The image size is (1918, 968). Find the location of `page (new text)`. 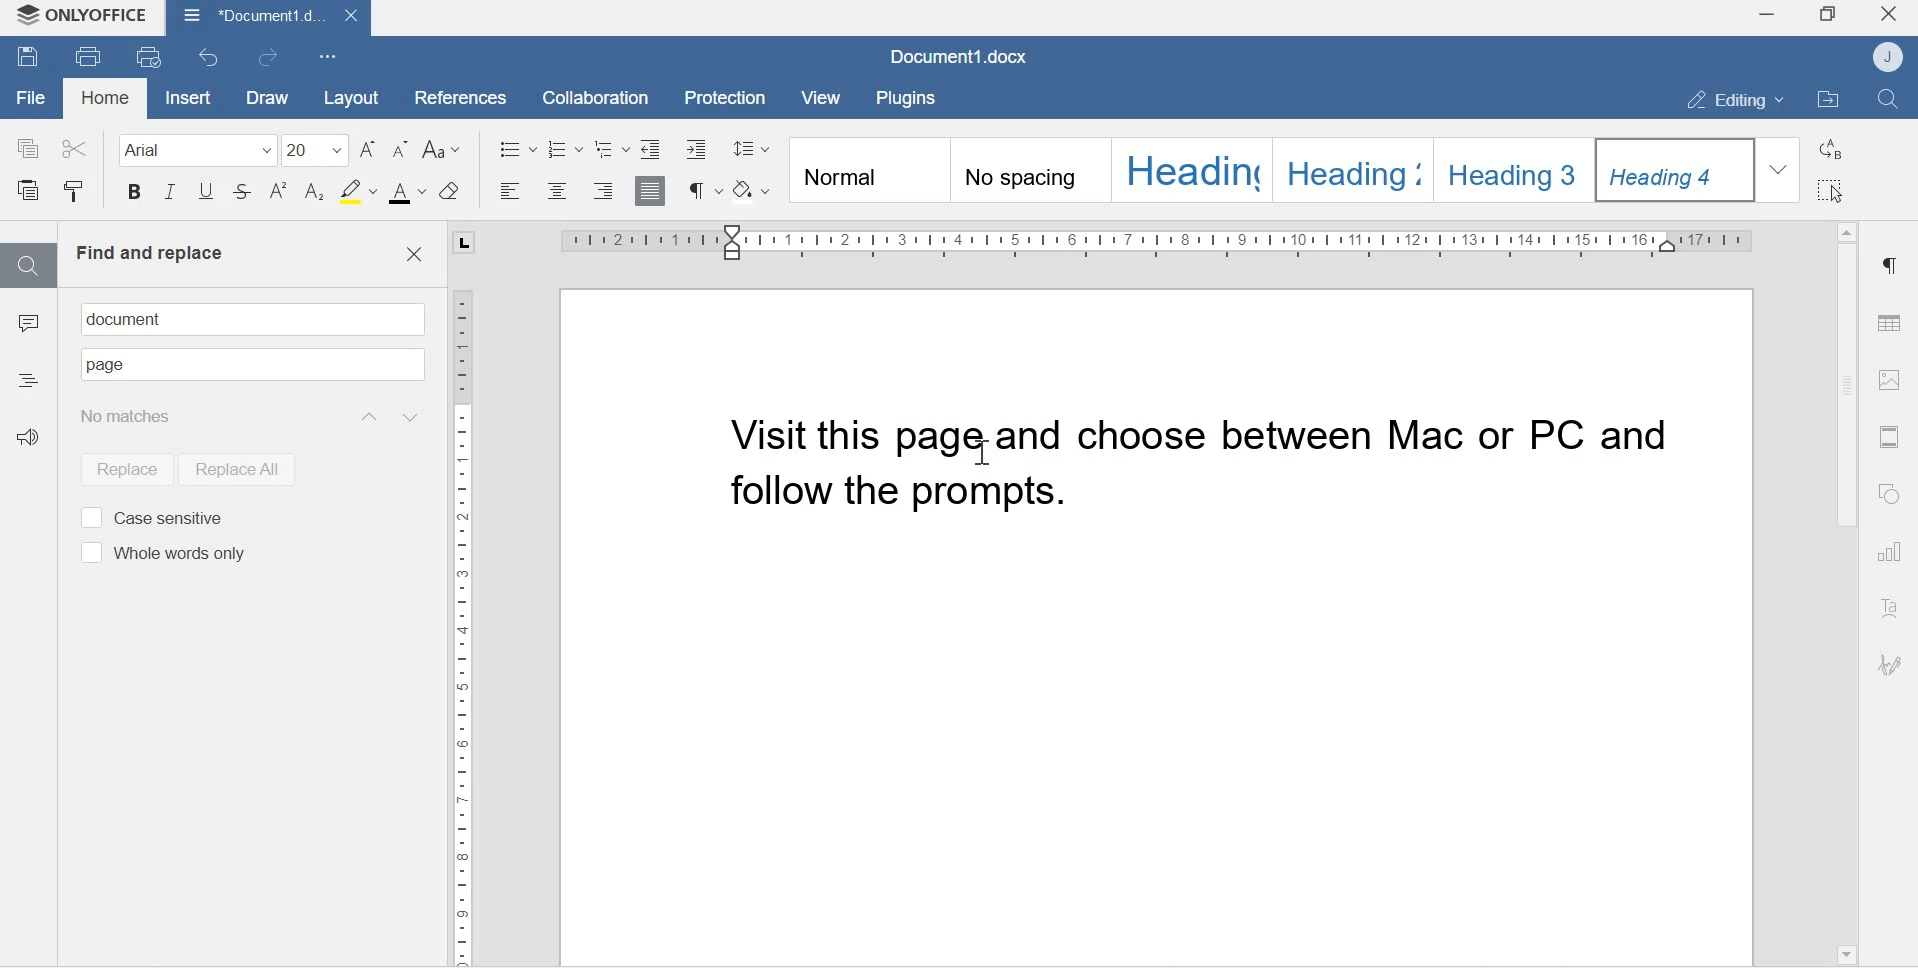

page (new text) is located at coordinates (940, 435).